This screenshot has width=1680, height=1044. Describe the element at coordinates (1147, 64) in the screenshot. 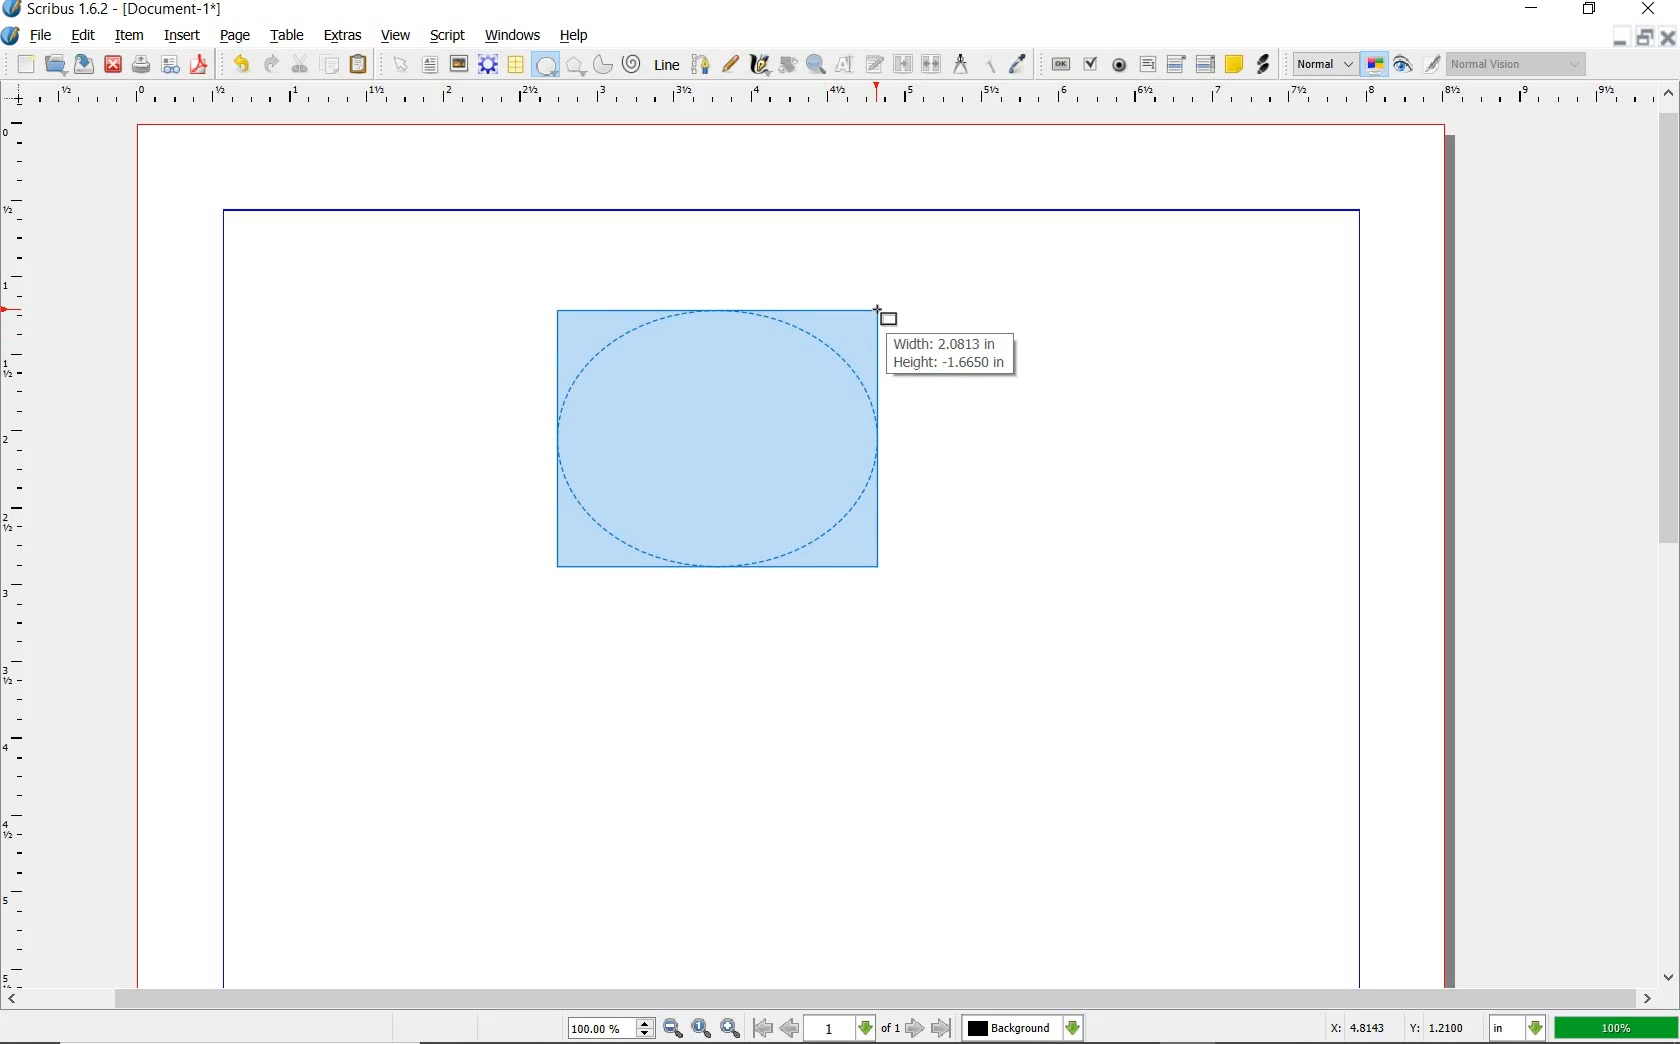

I see `PDF TEXT FIELD` at that location.